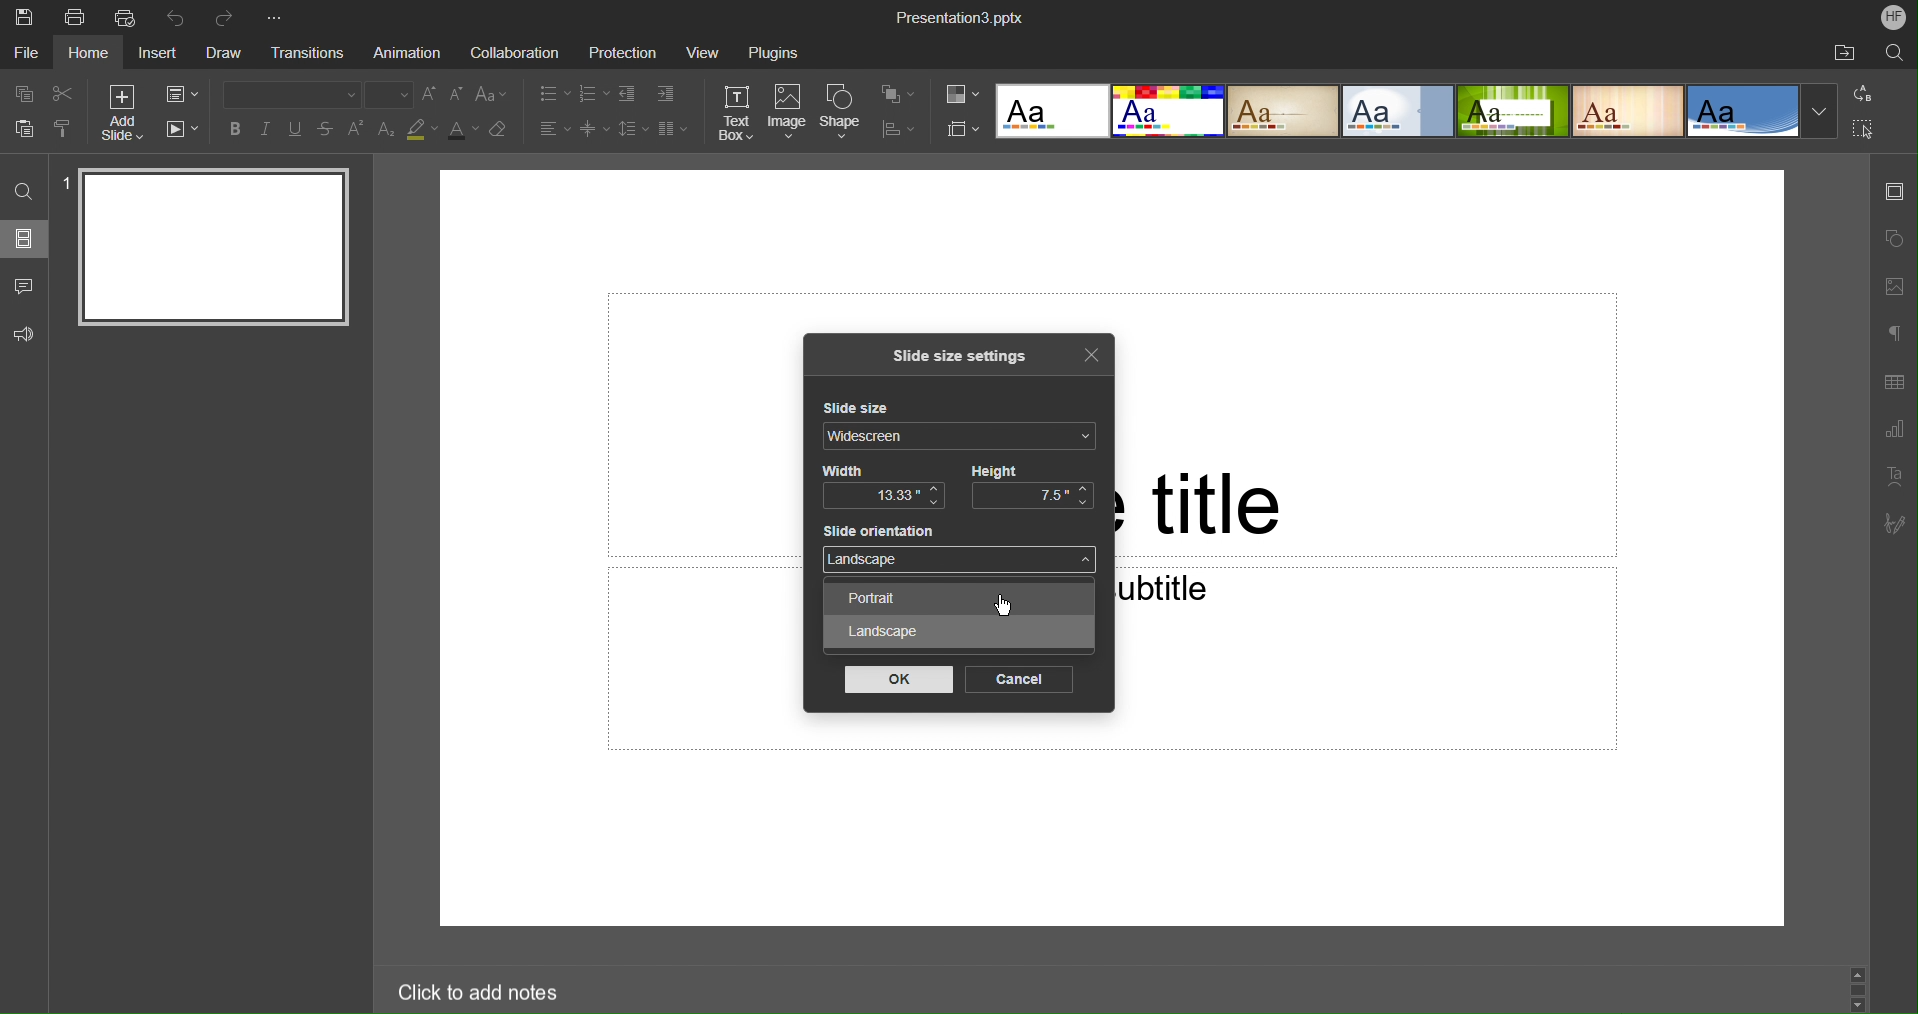  Describe the element at coordinates (410, 53) in the screenshot. I see `Animation` at that location.